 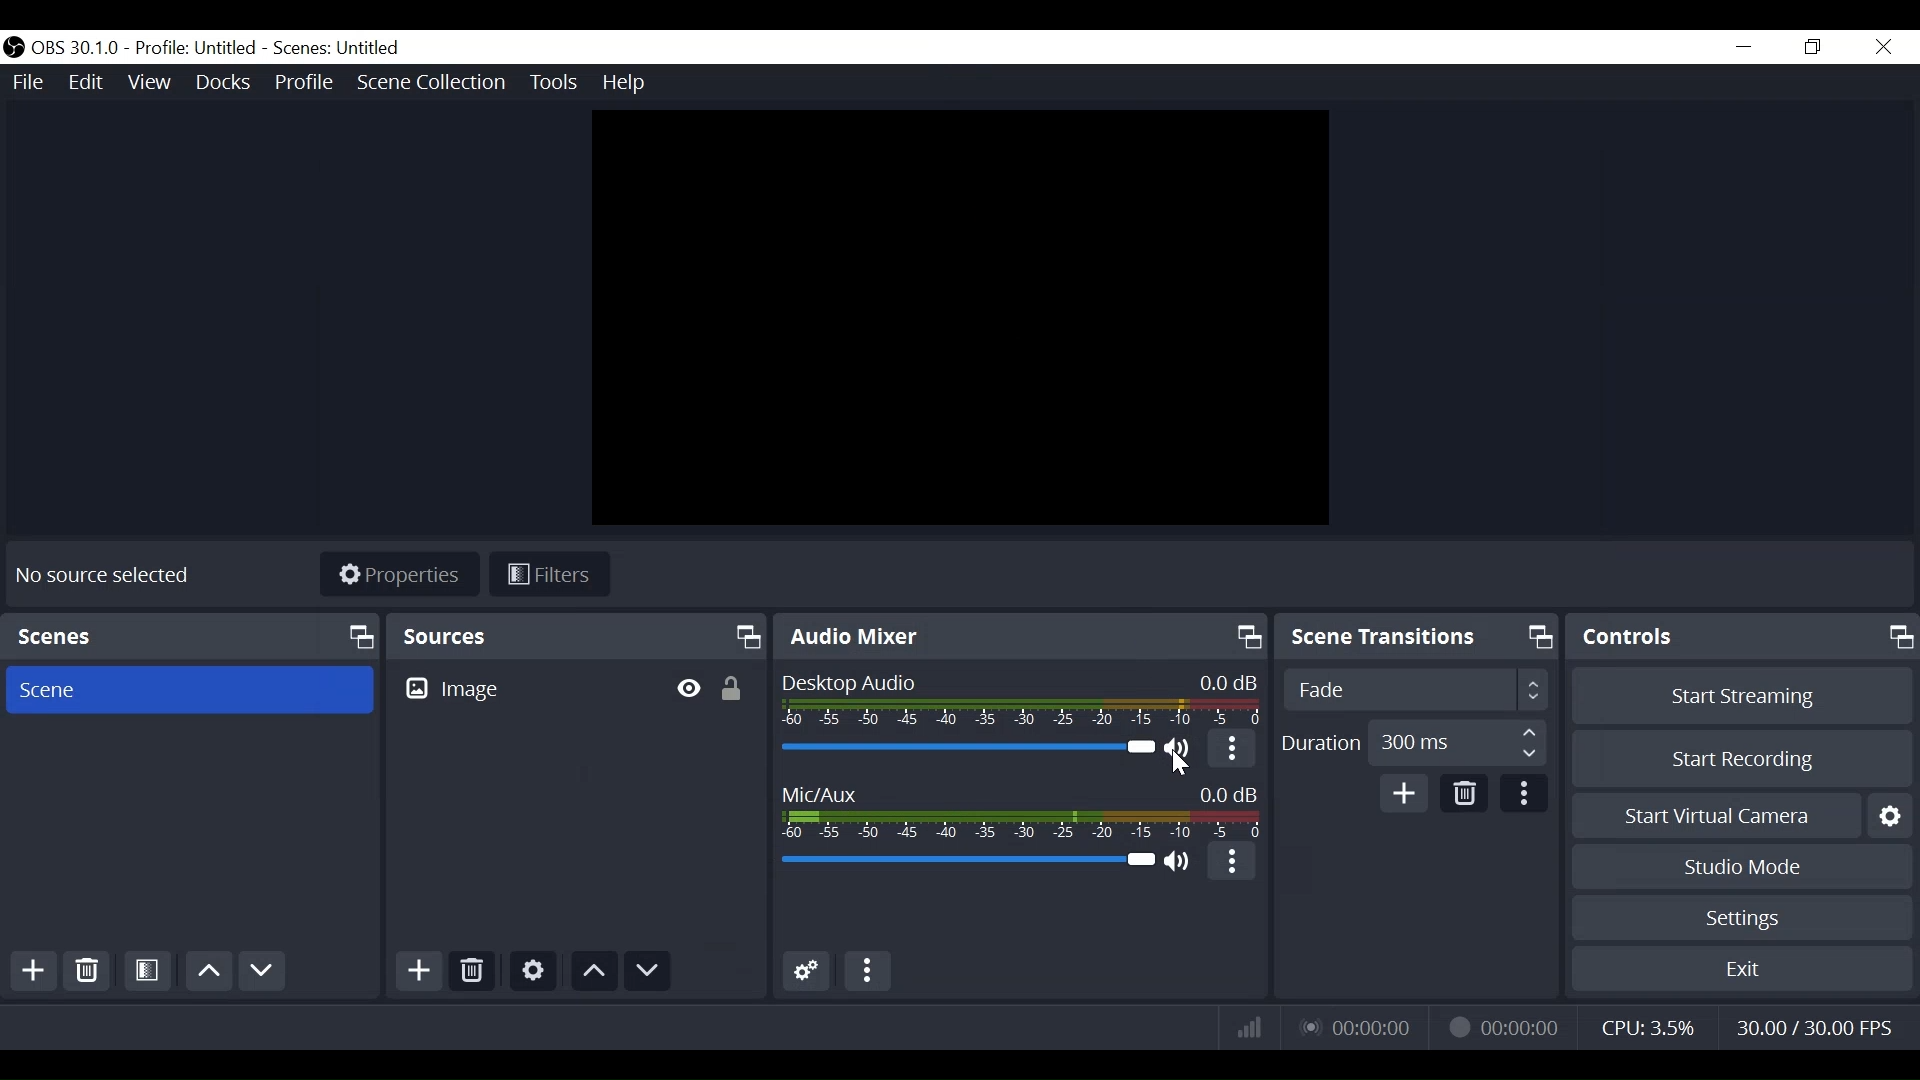 What do you see at coordinates (199, 48) in the screenshot?
I see `Profile Name` at bounding box center [199, 48].